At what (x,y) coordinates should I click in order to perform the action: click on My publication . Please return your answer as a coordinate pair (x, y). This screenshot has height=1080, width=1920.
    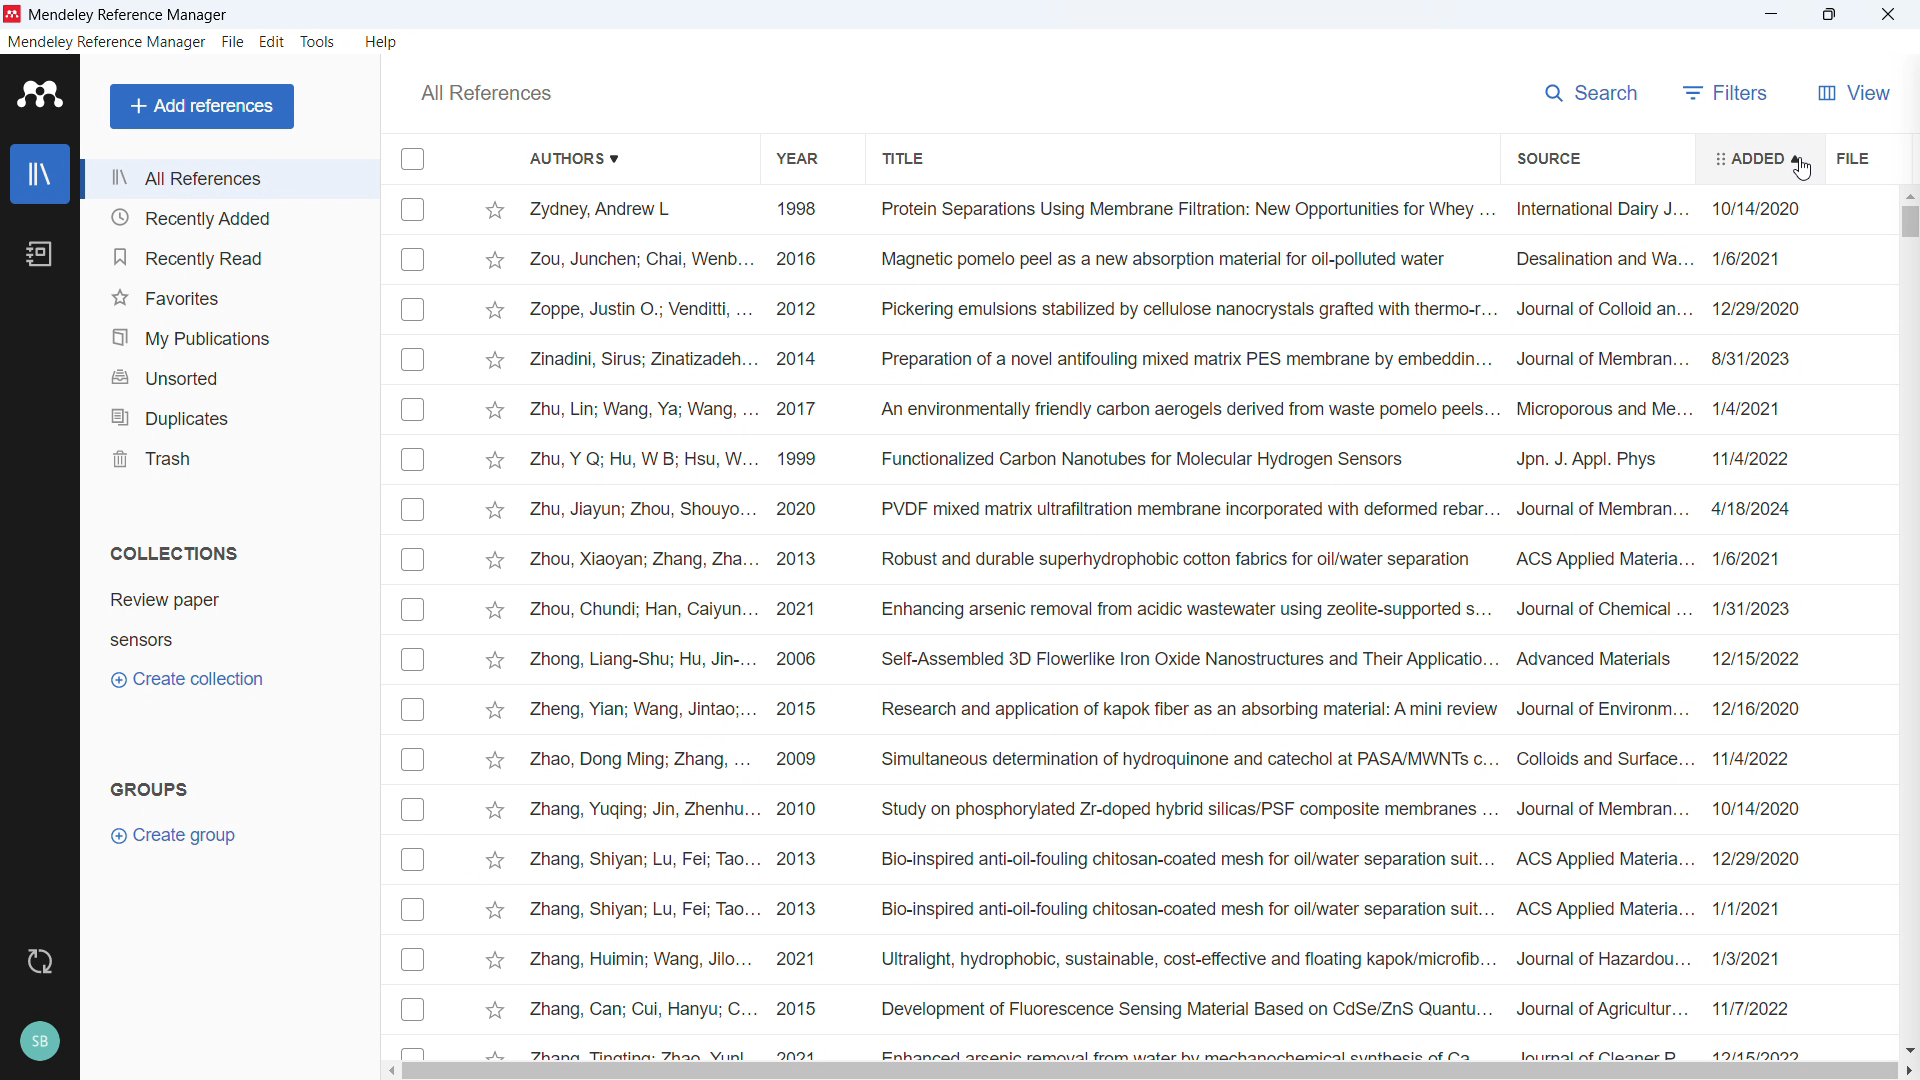
    Looking at the image, I should click on (228, 334).